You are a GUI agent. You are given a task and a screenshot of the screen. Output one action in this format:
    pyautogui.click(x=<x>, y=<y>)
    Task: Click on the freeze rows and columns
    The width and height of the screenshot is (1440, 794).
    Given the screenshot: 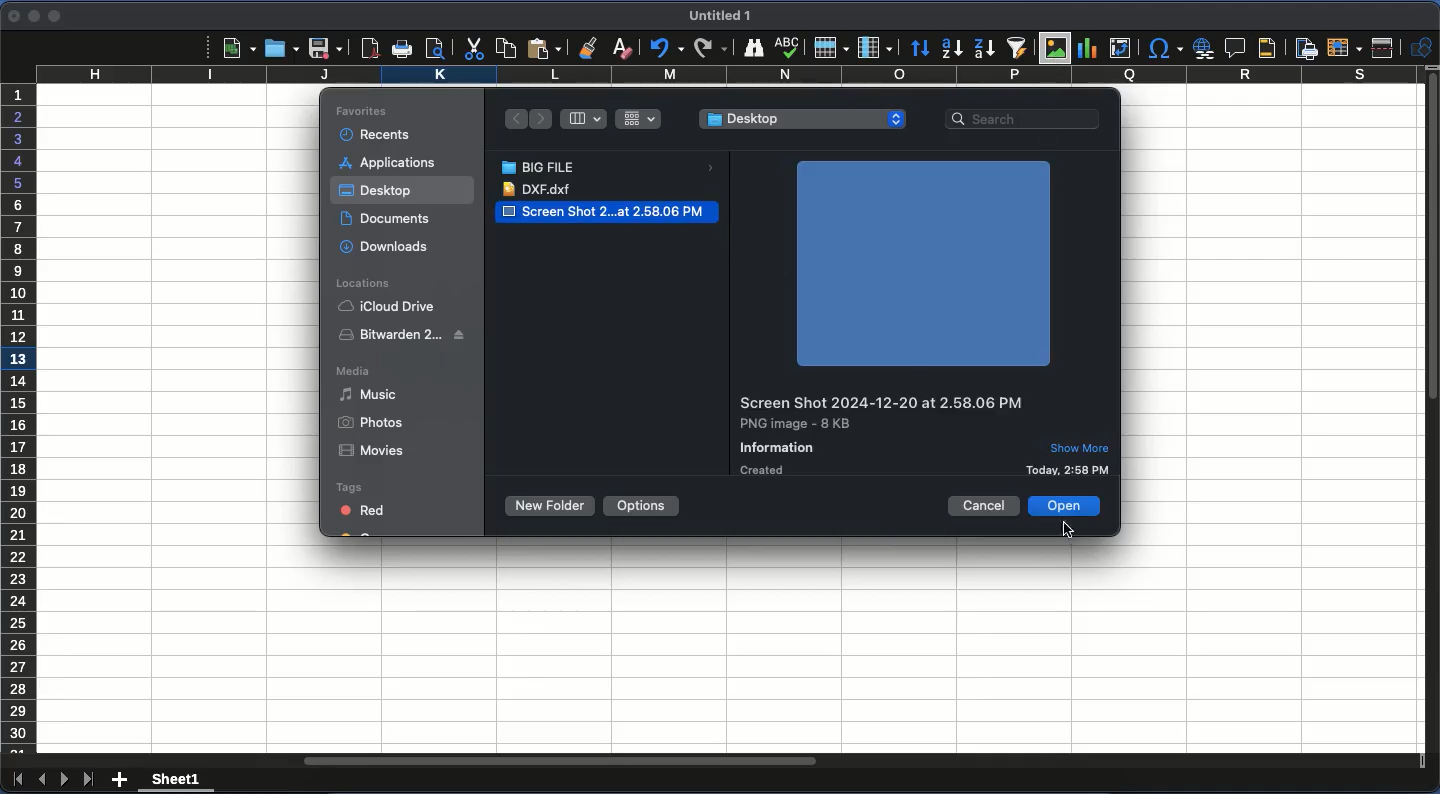 What is the action you would take?
    pyautogui.click(x=1346, y=48)
    